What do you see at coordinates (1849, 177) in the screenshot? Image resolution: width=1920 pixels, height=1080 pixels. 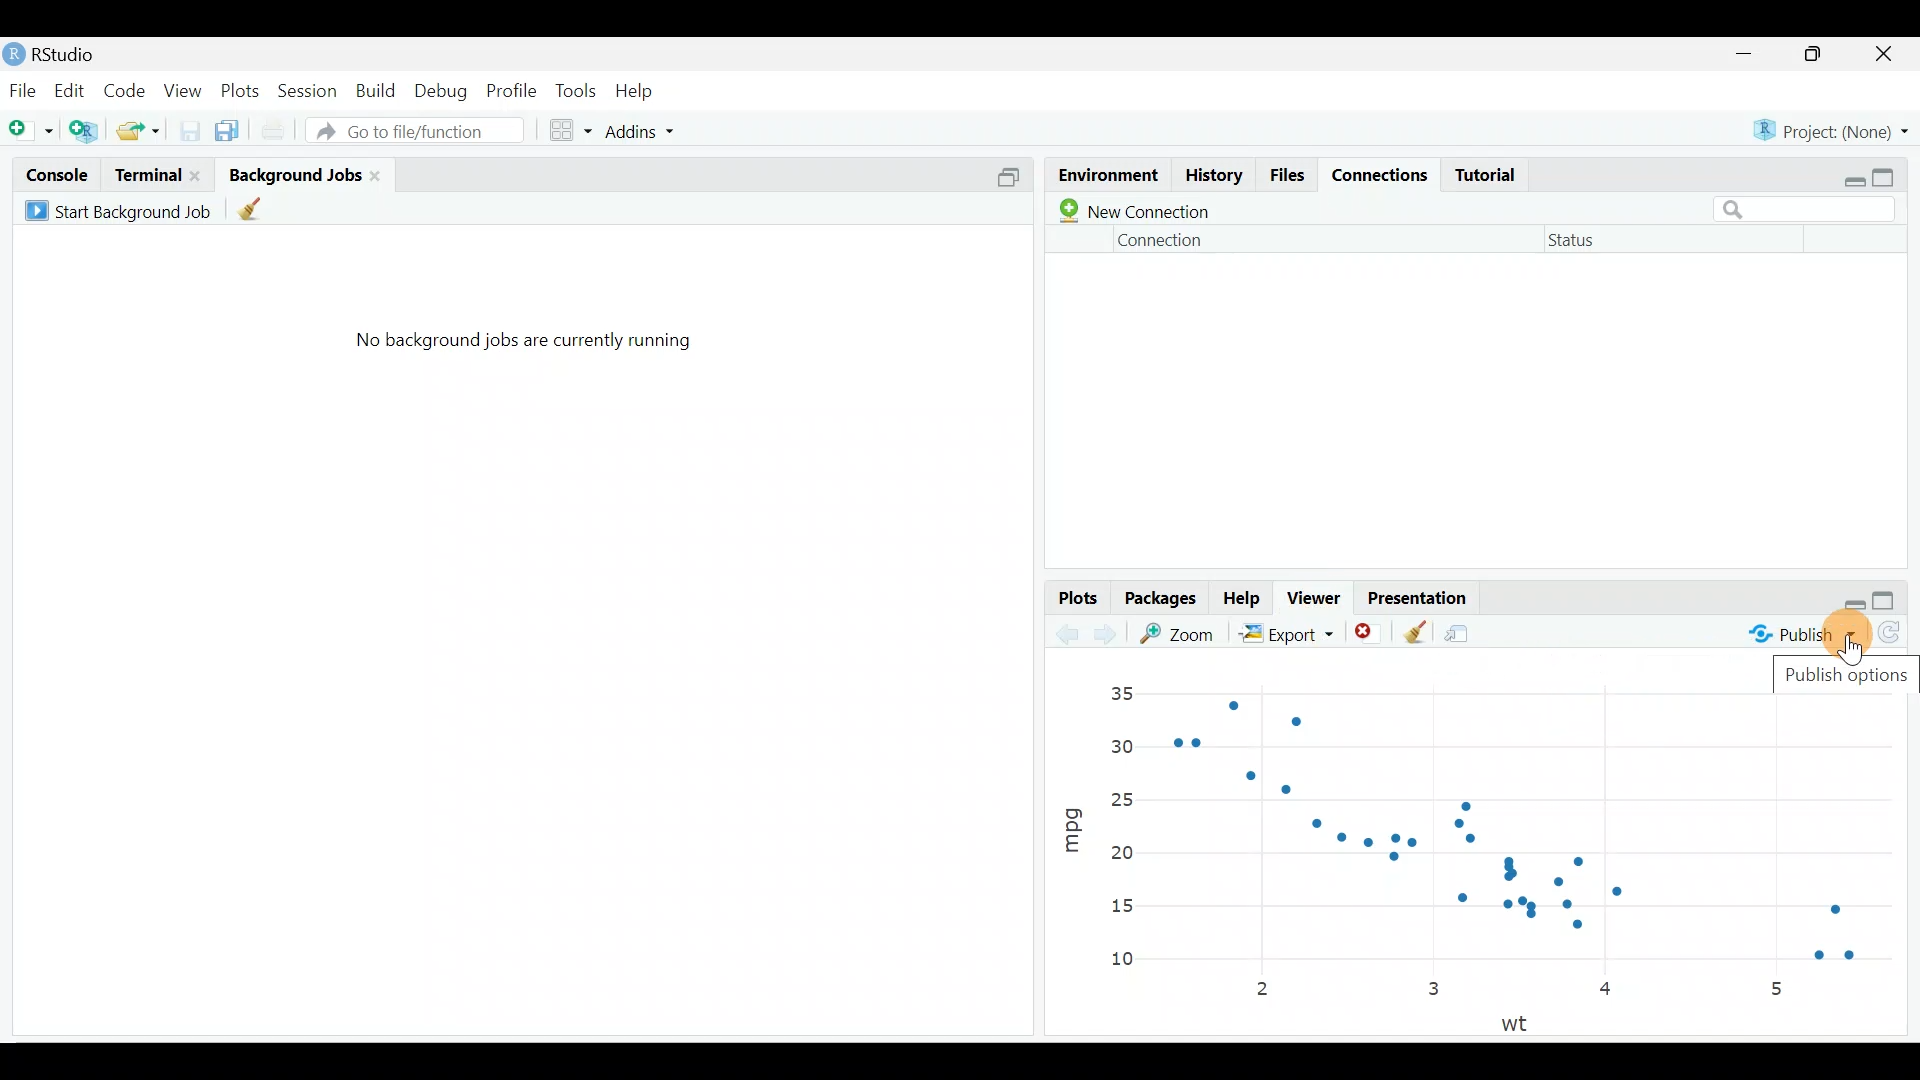 I see `Restore down` at bounding box center [1849, 177].